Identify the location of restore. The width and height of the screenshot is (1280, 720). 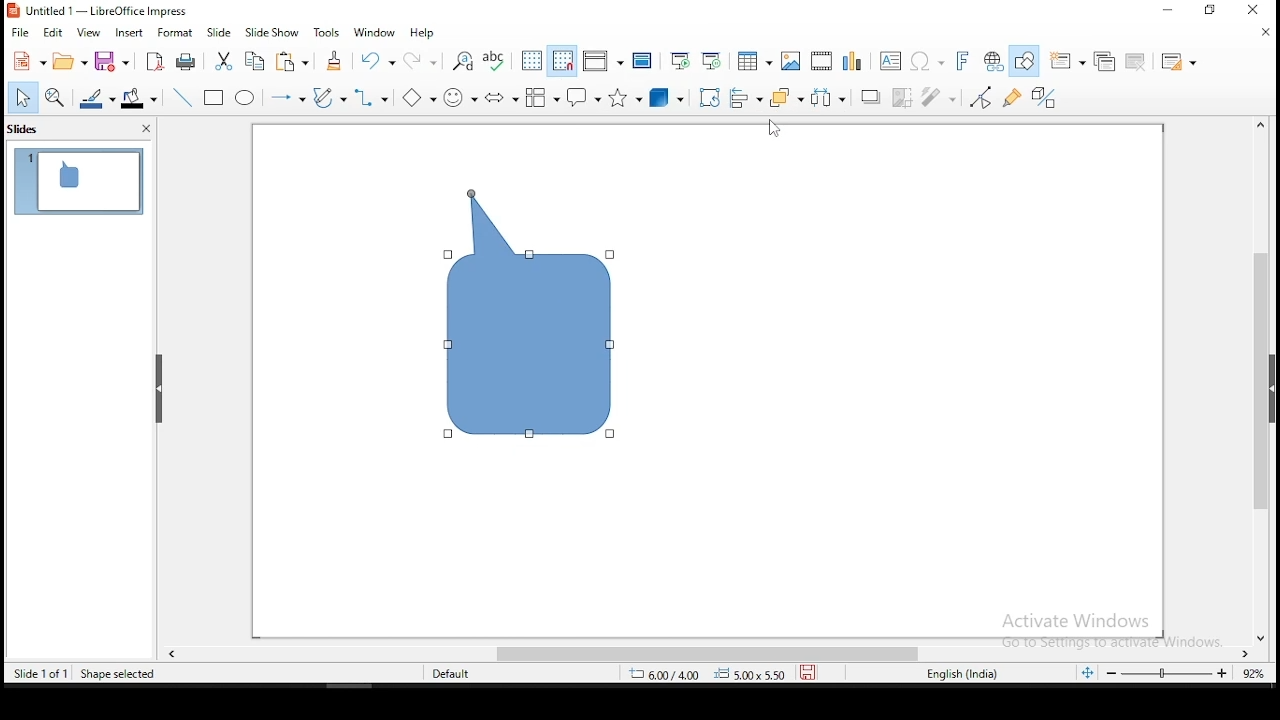
(1169, 11).